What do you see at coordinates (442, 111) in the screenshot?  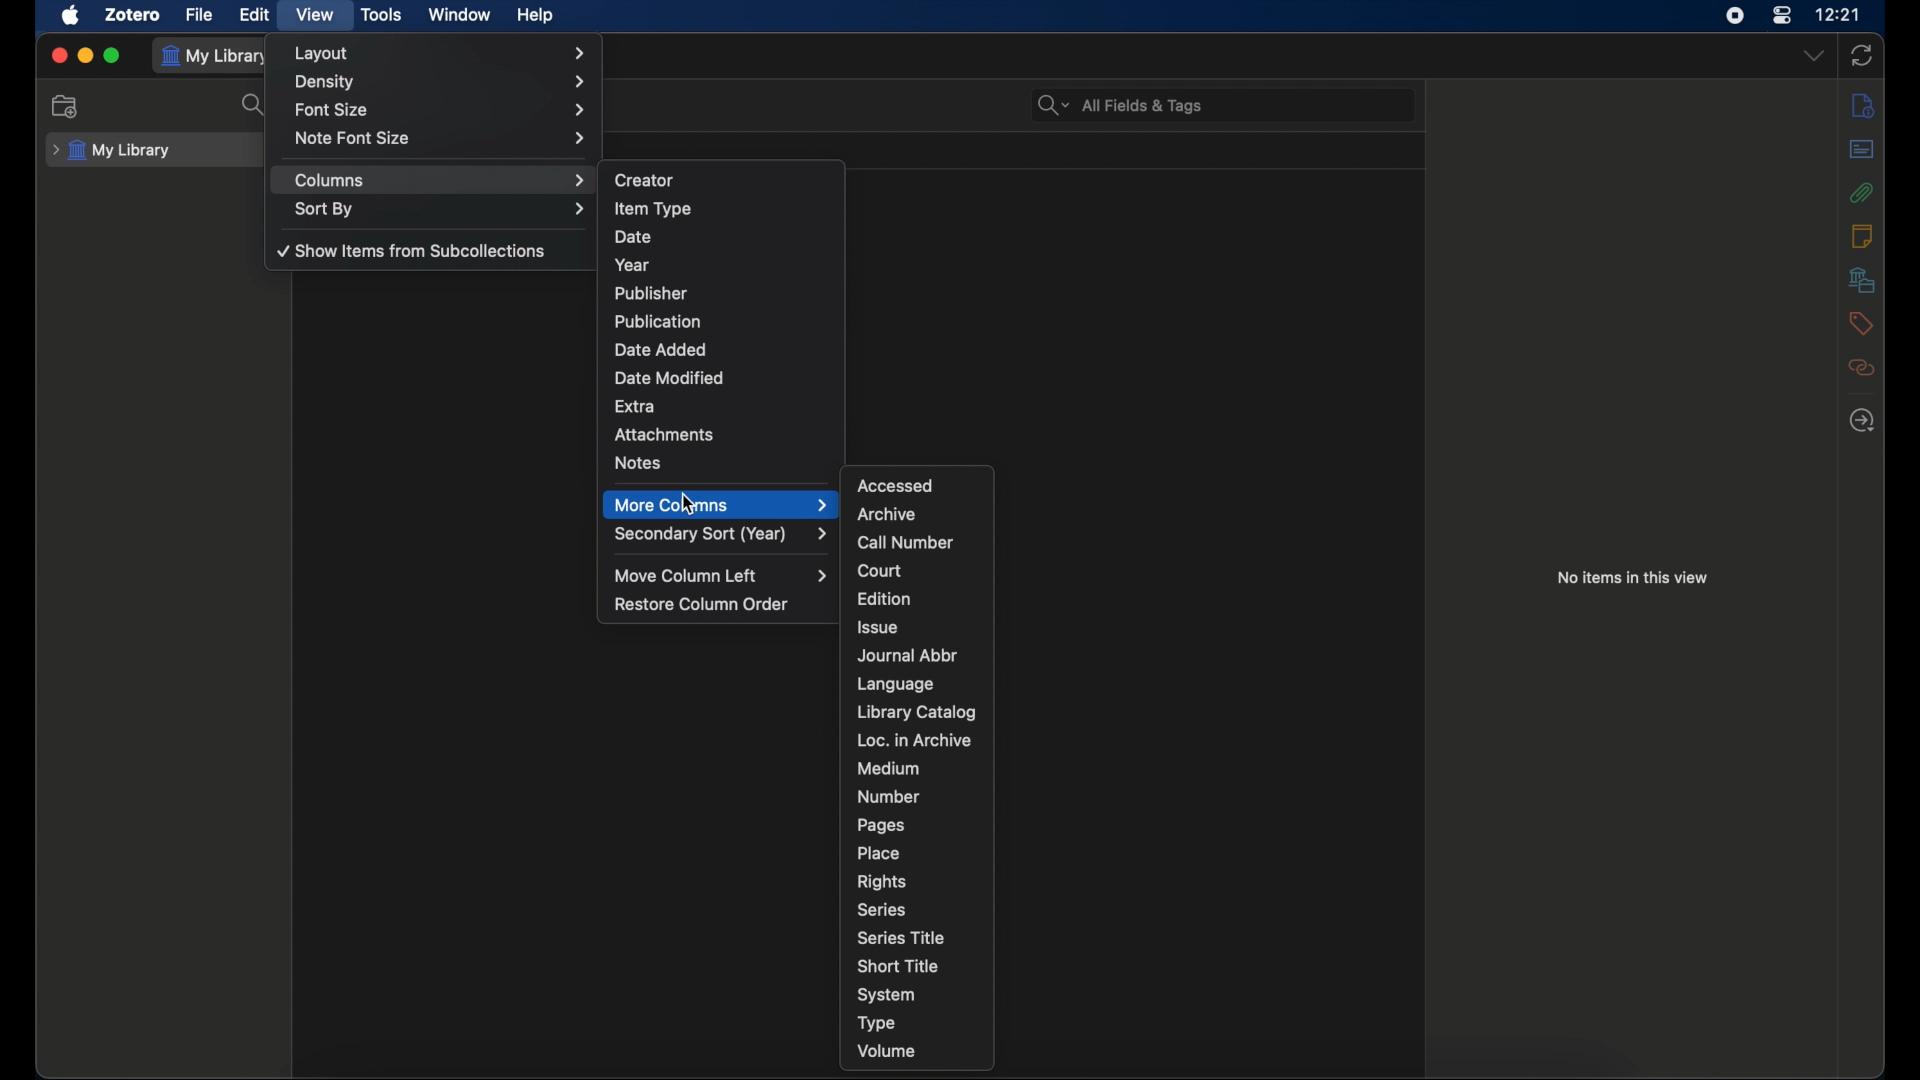 I see `font size` at bounding box center [442, 111].